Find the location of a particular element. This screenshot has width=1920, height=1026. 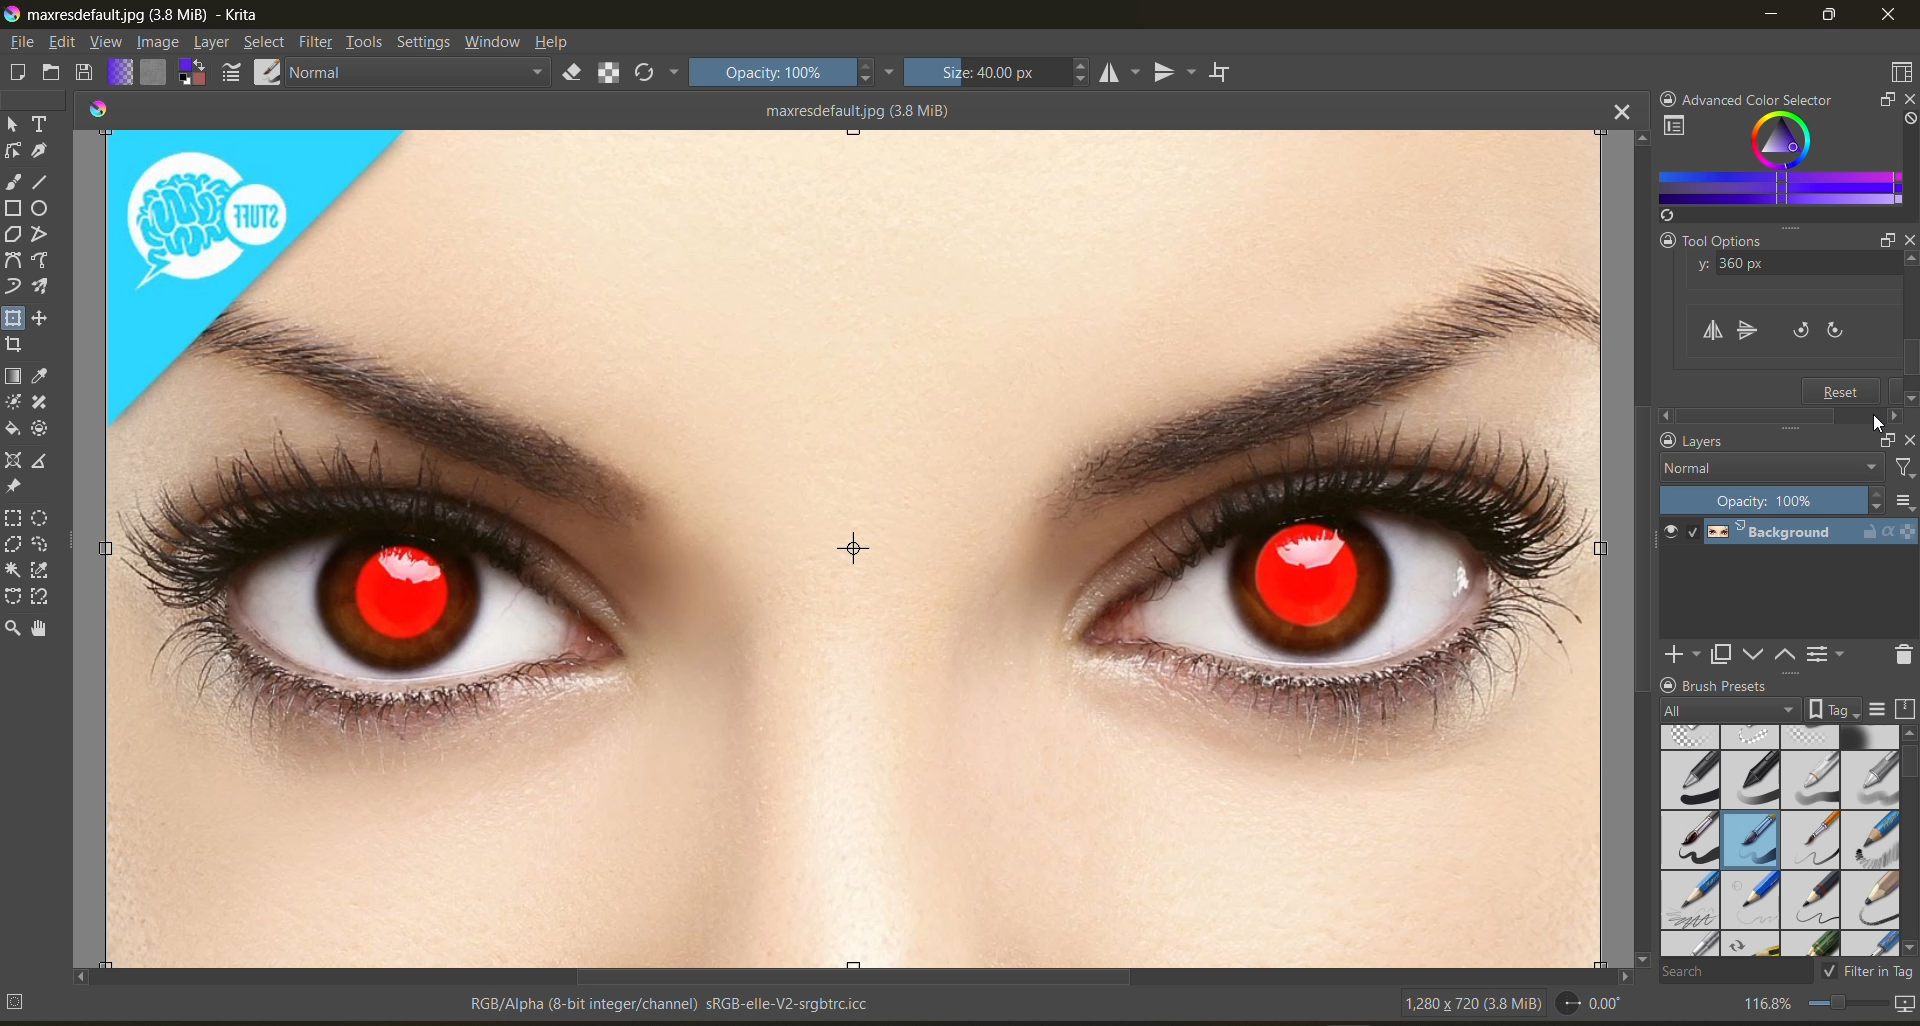

tool is located at coordinates (40, 235).